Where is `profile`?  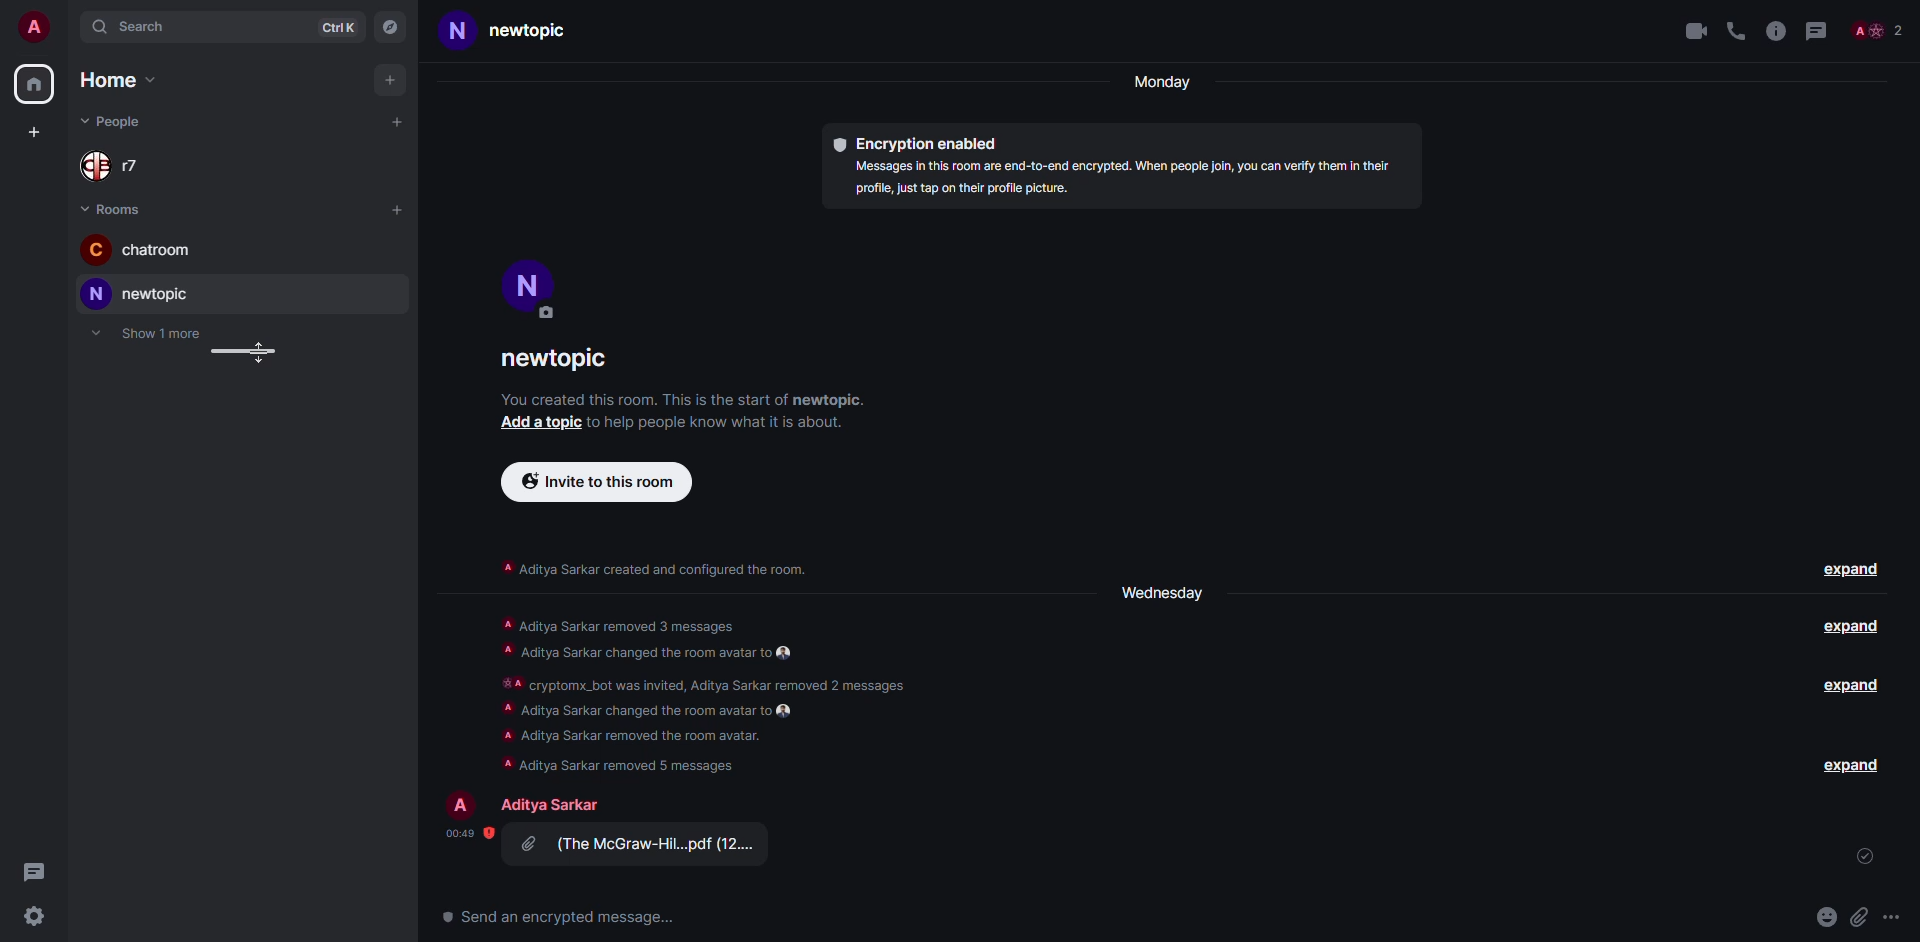 profile is located at coordinates (529, 288).